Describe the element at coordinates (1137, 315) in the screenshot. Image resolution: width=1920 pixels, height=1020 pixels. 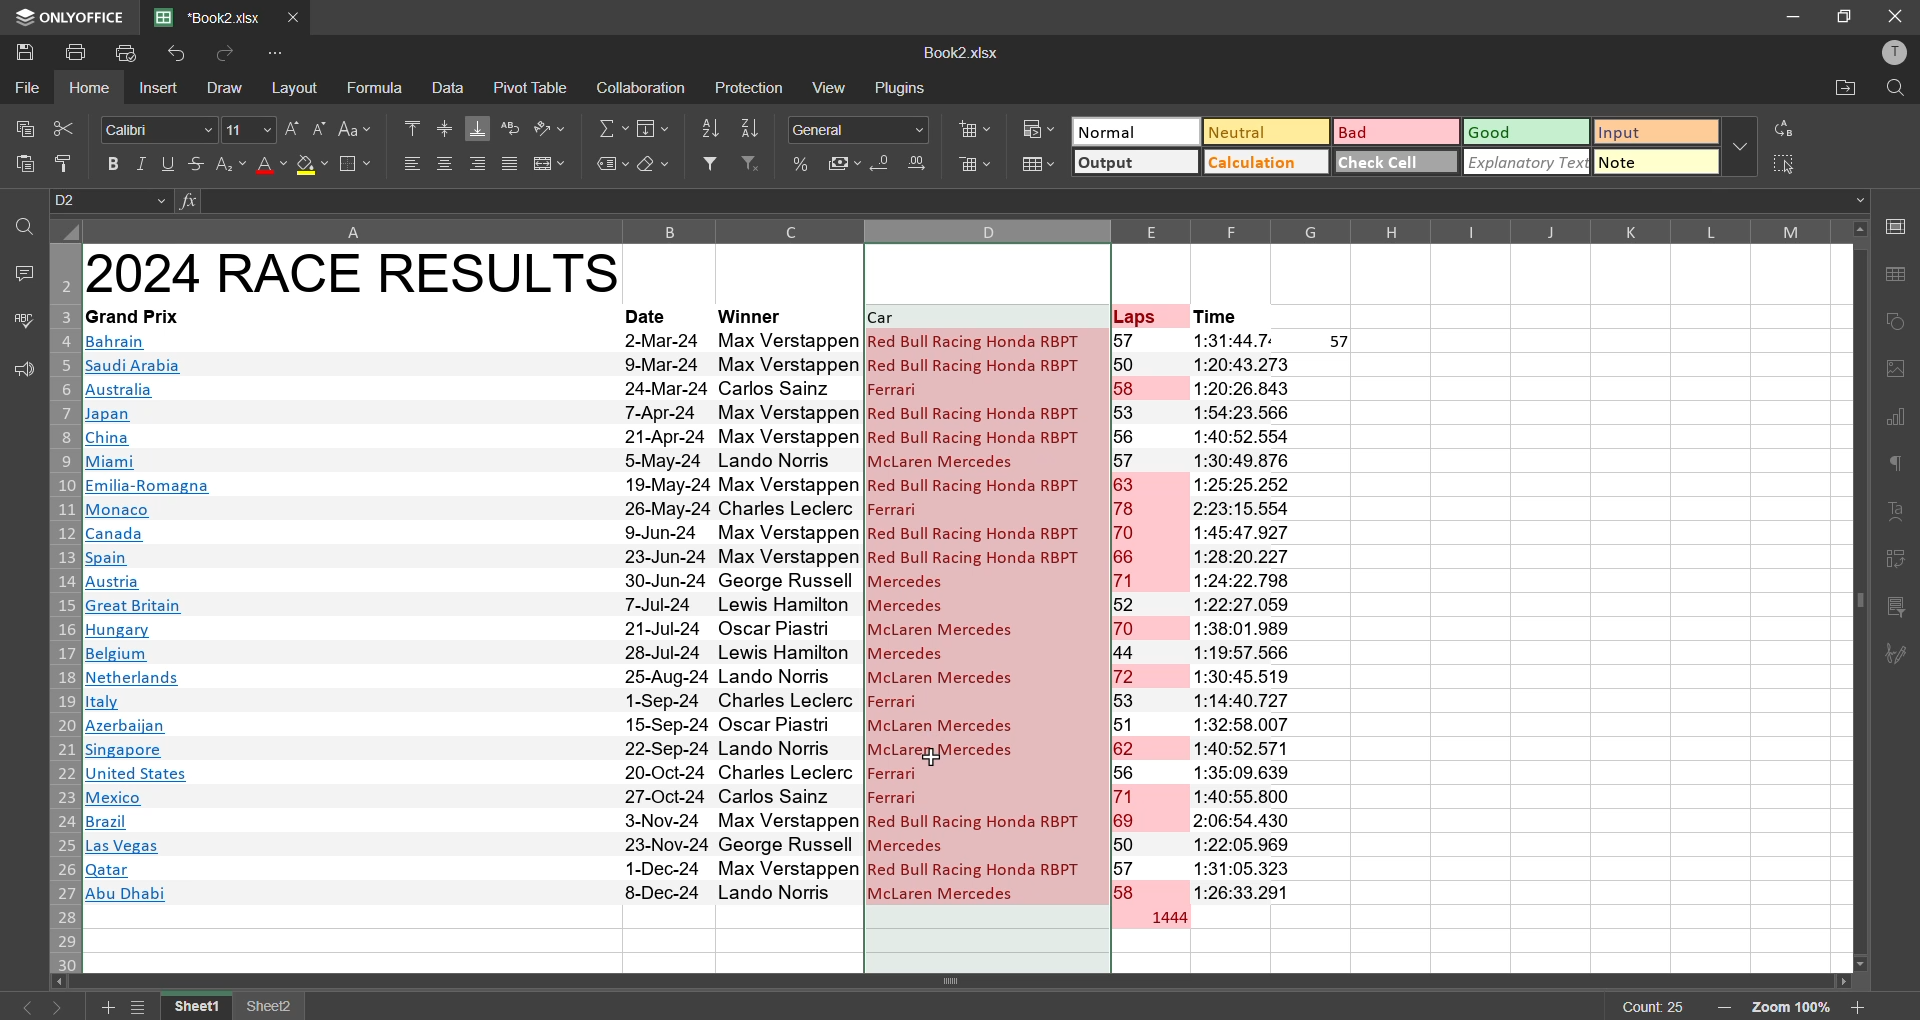
I see `laps` at that location.